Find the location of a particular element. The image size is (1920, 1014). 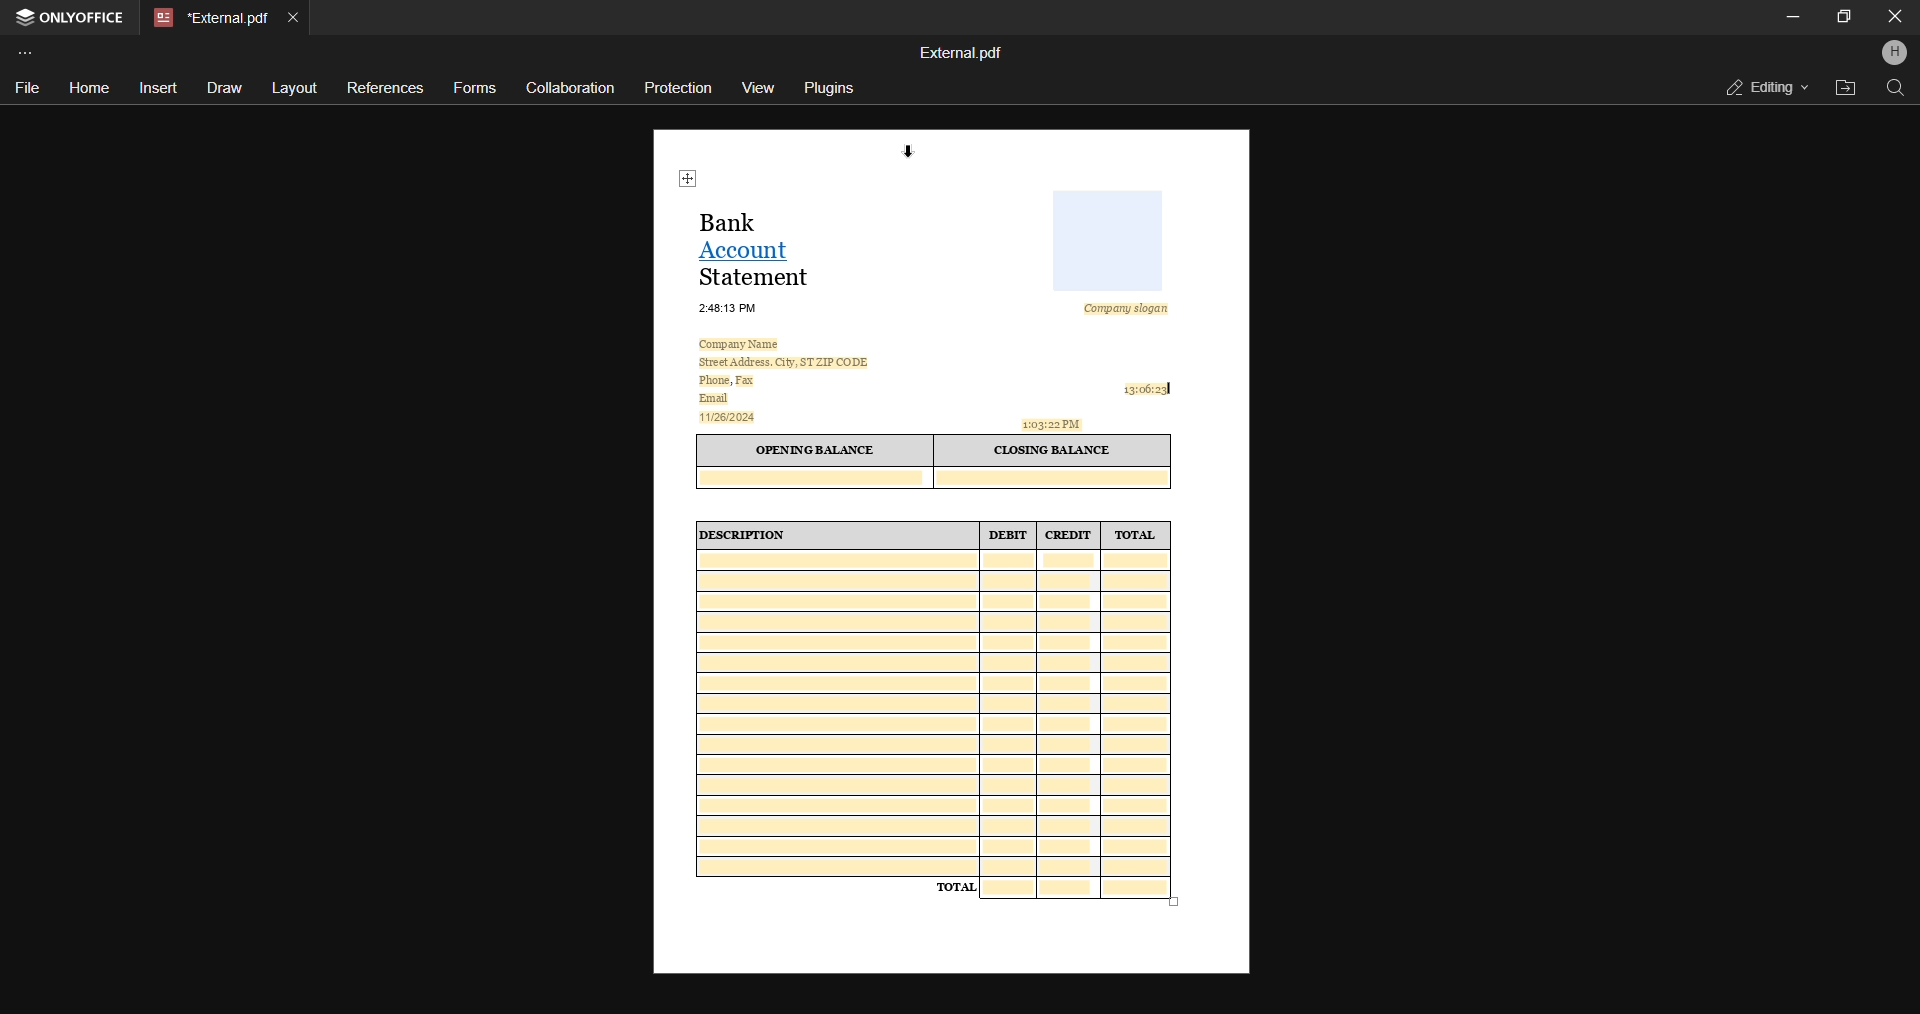

Text cursor is located at coordinates (1172, 389).